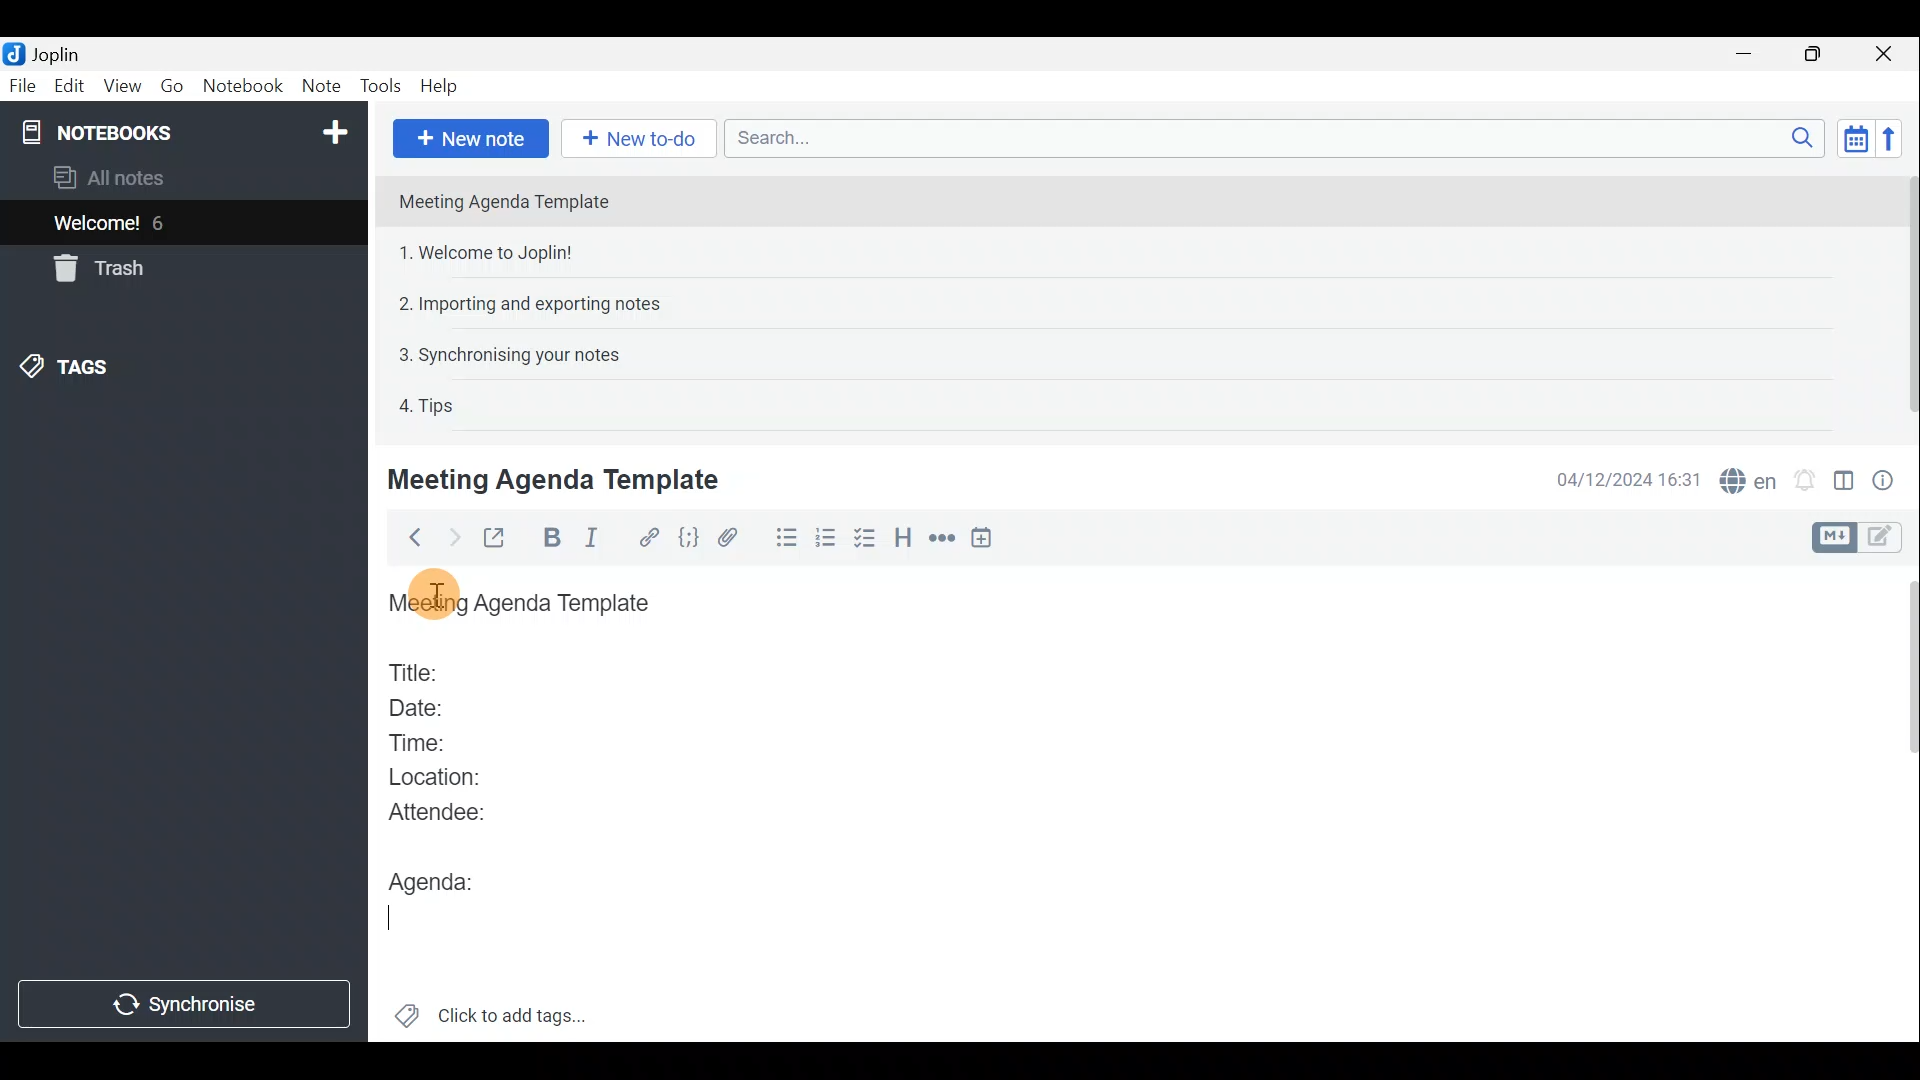 This screenshot has height=1080, width=1920. What do you see at coordinates (518, 1011) in the screenshot?
I see `Click to add tags` at bounding box center [518, 1011].